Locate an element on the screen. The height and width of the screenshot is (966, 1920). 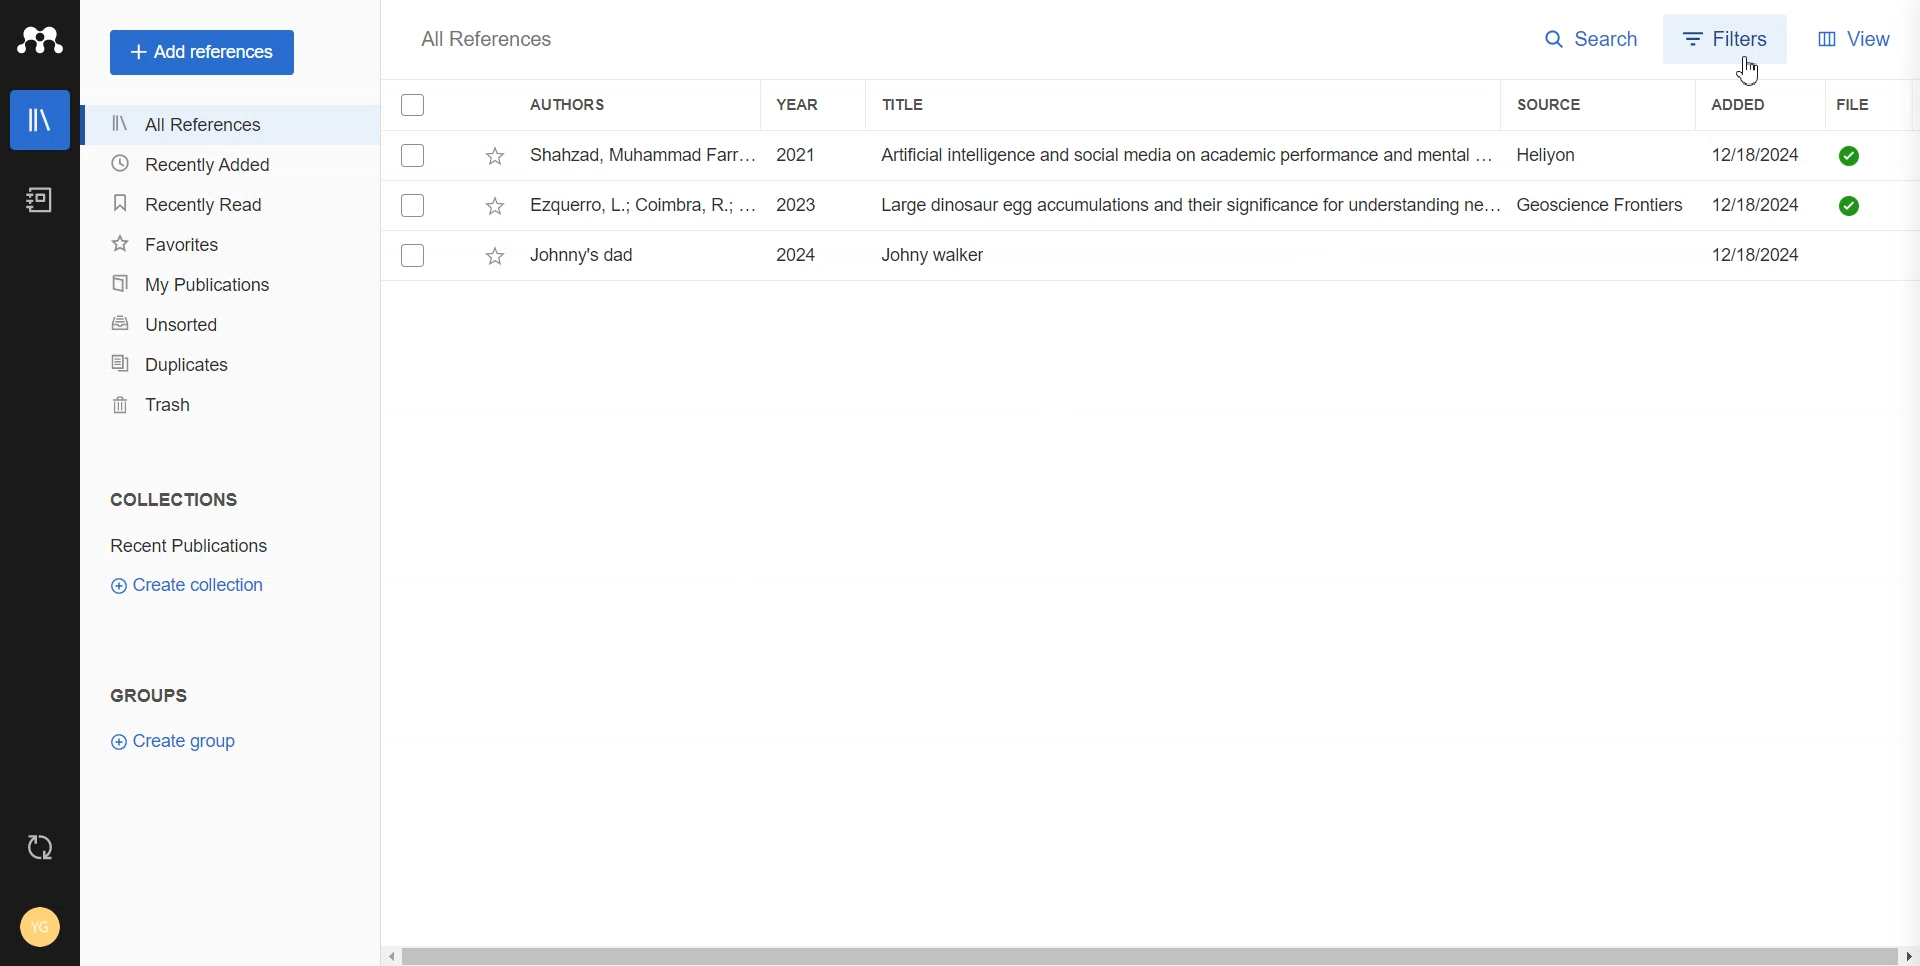
Sources is located at coordinates (1572, 104).